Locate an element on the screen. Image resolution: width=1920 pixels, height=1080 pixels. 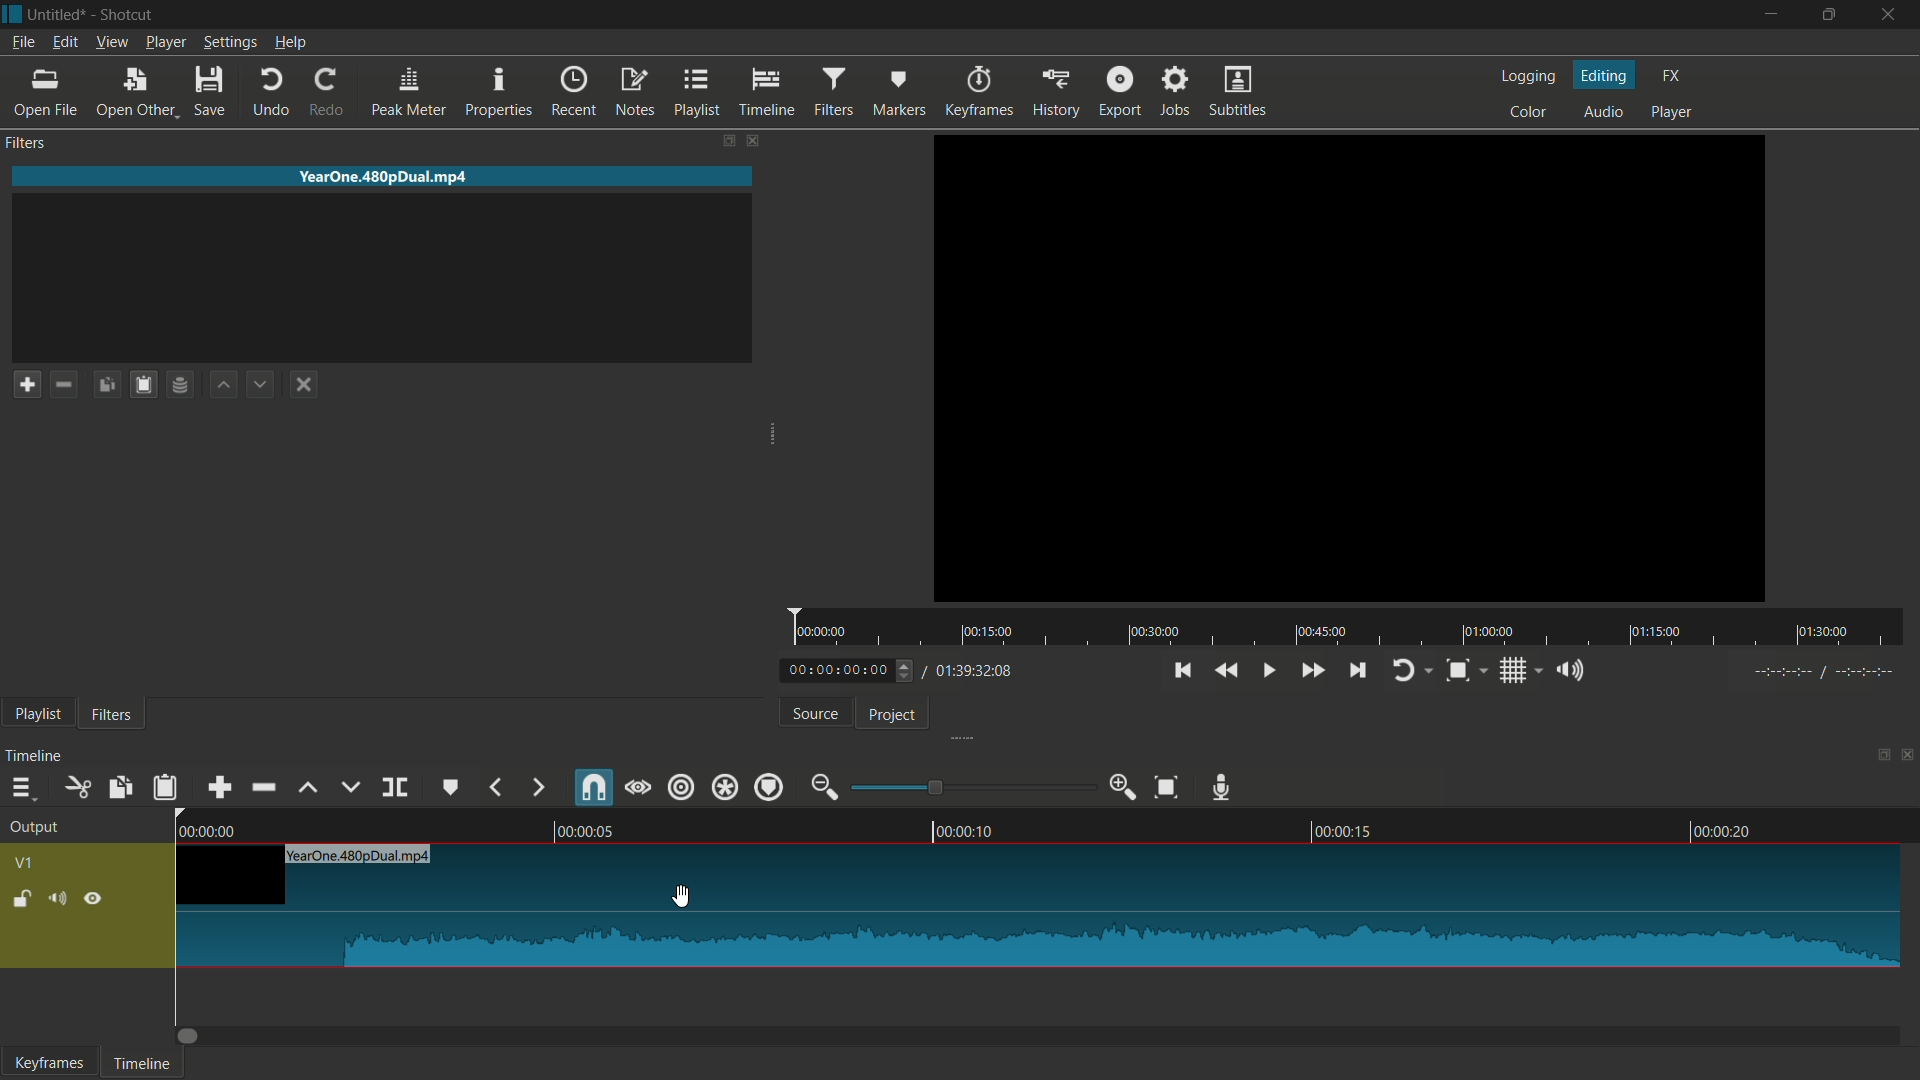
lock is located at coordinates (16, 896).